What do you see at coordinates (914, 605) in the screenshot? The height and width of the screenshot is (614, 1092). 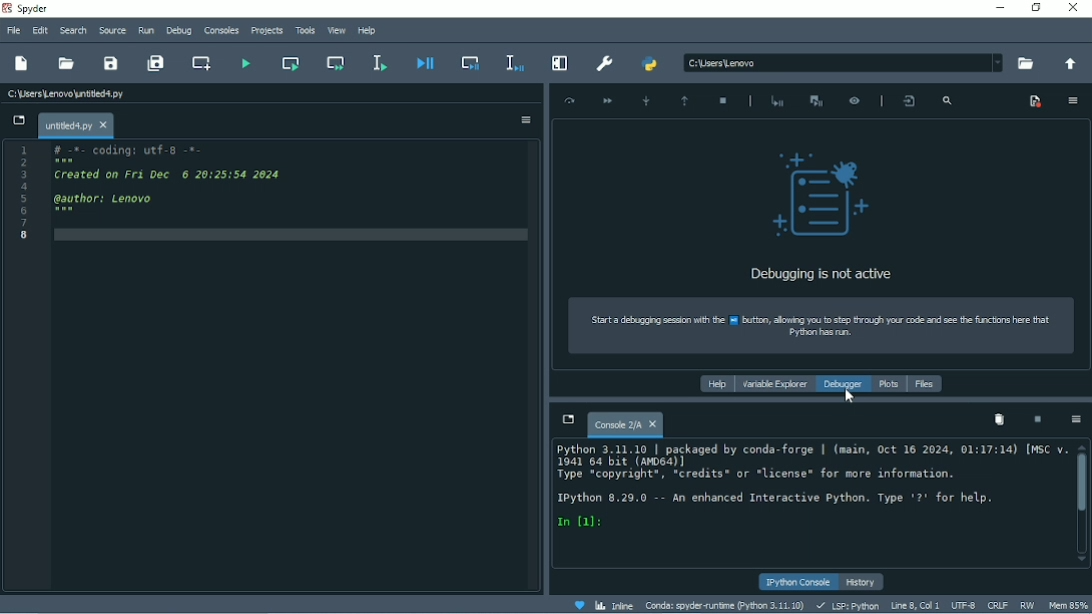 I see `Line 8, Col 1` at bounding box center [914, 605].